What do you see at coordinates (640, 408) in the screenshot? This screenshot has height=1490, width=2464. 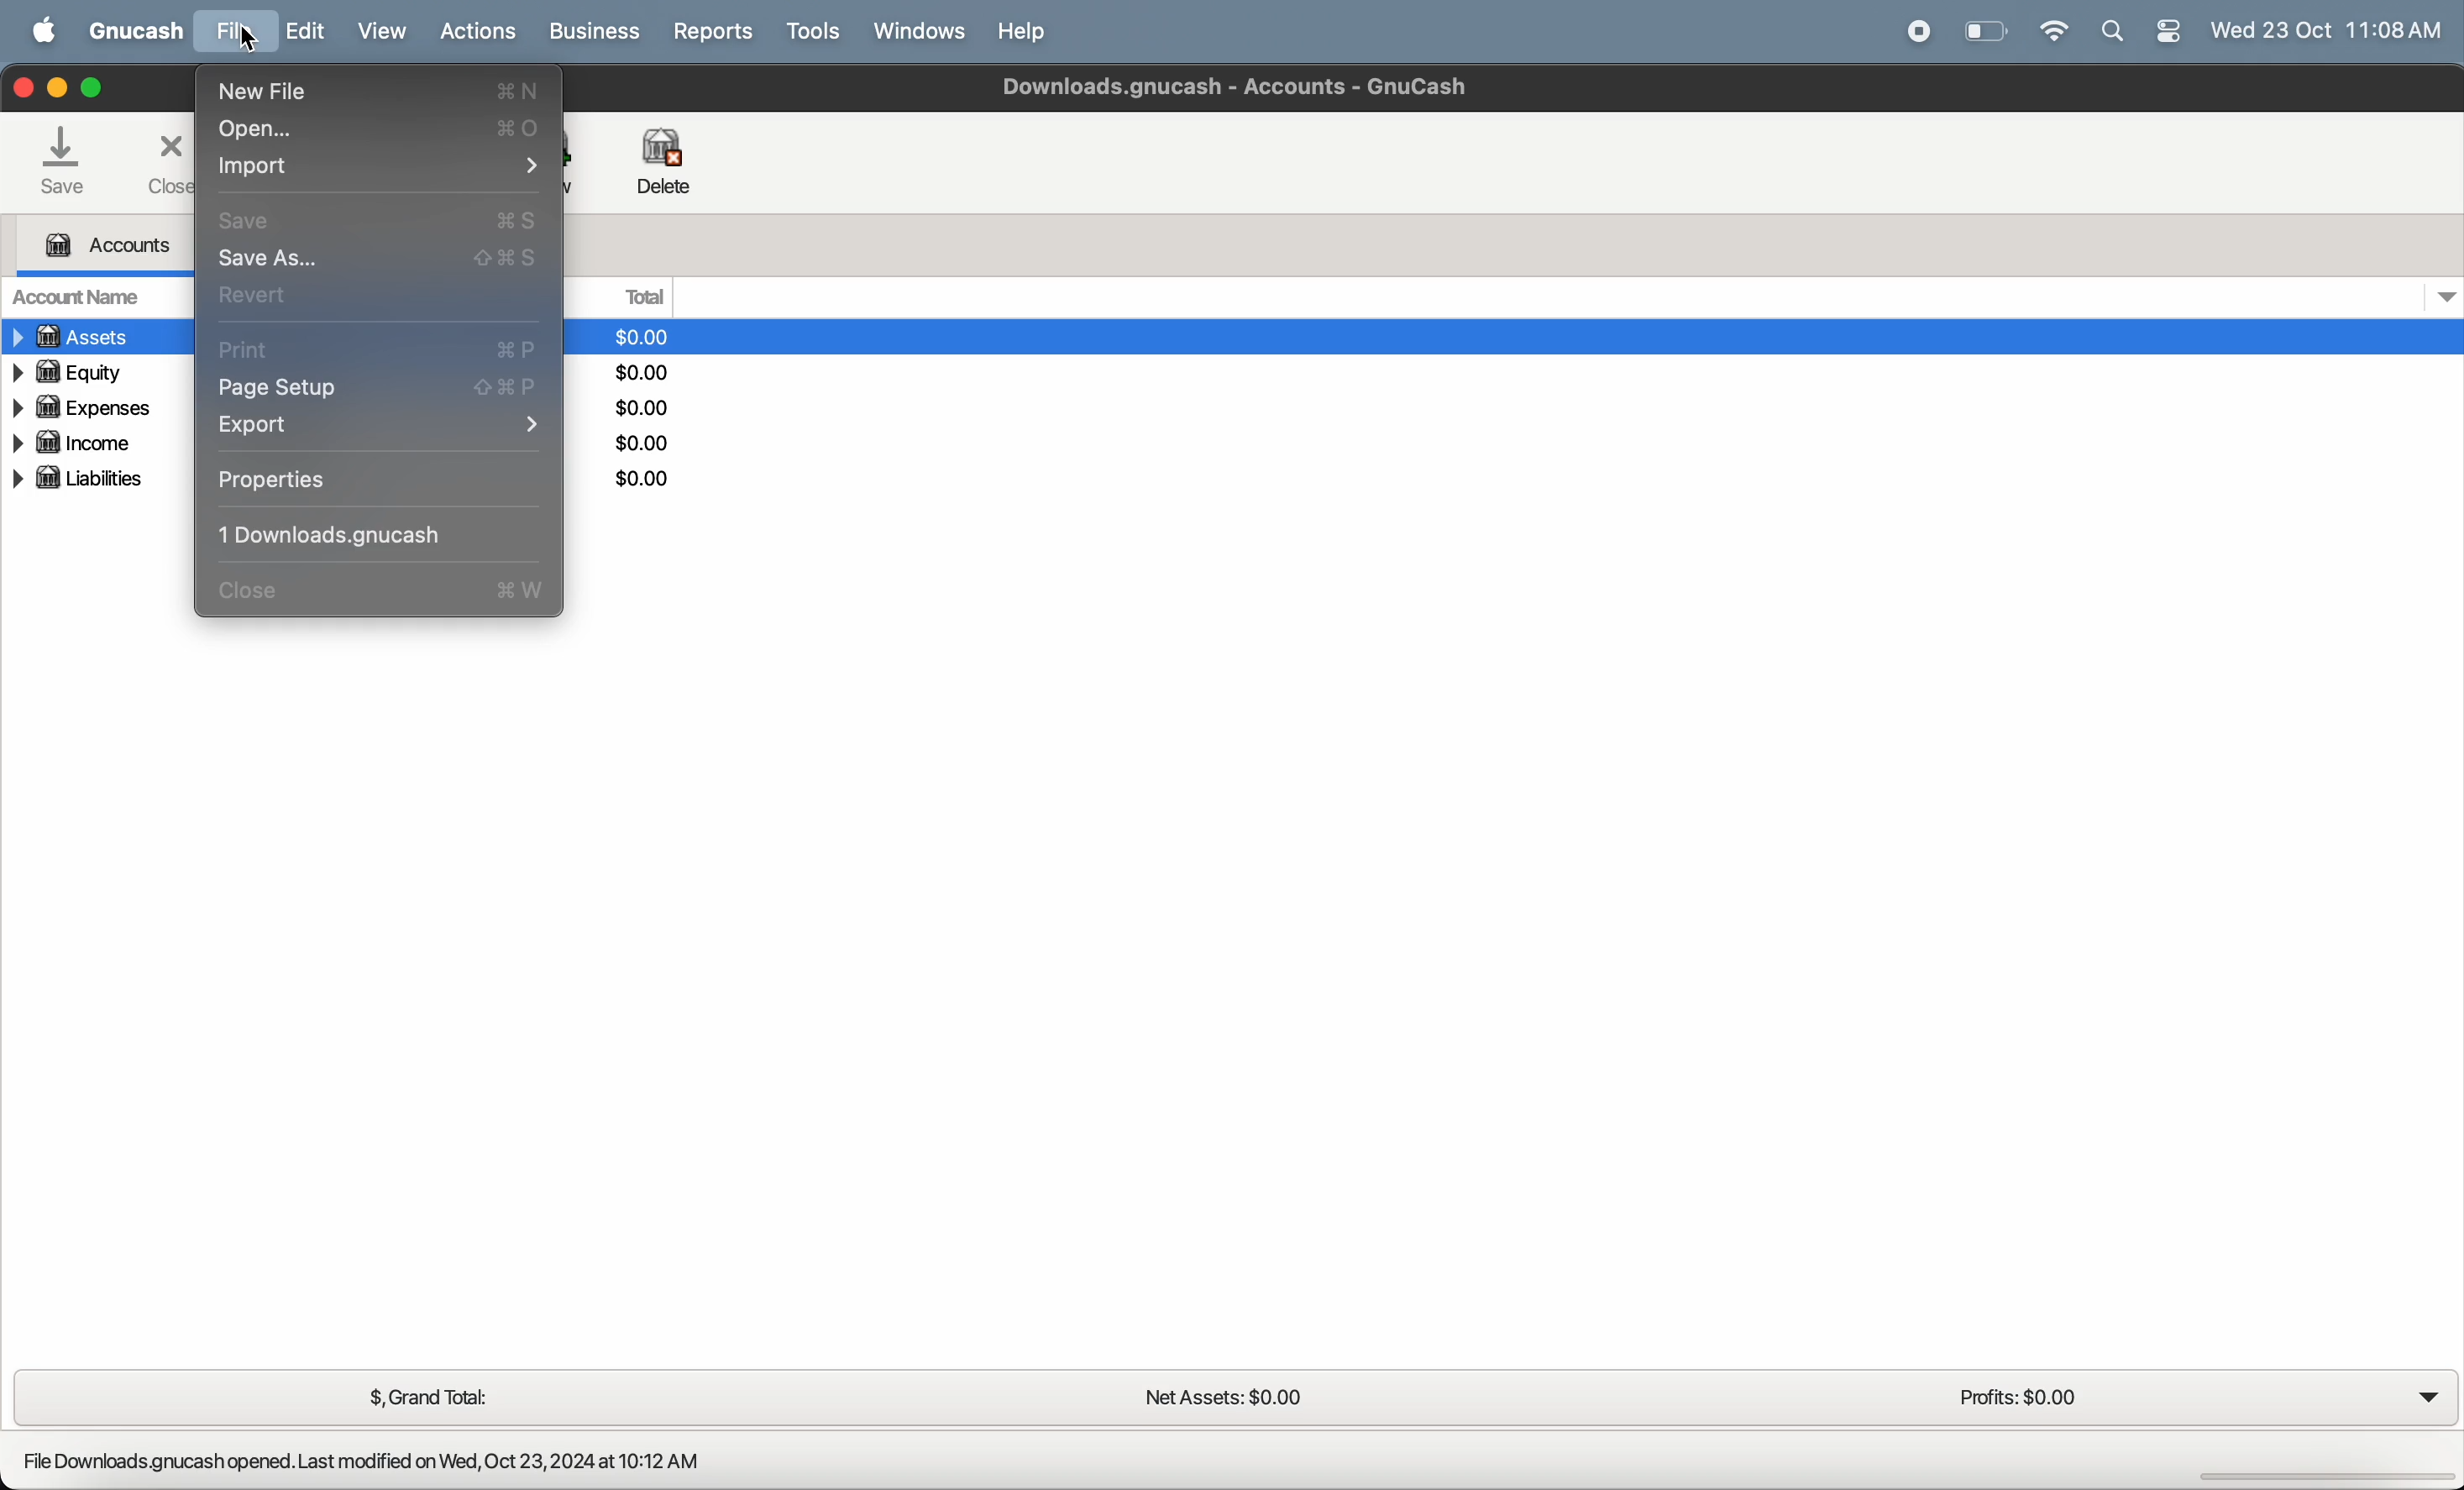 I see `dollars` at bounding box center [640, 408].